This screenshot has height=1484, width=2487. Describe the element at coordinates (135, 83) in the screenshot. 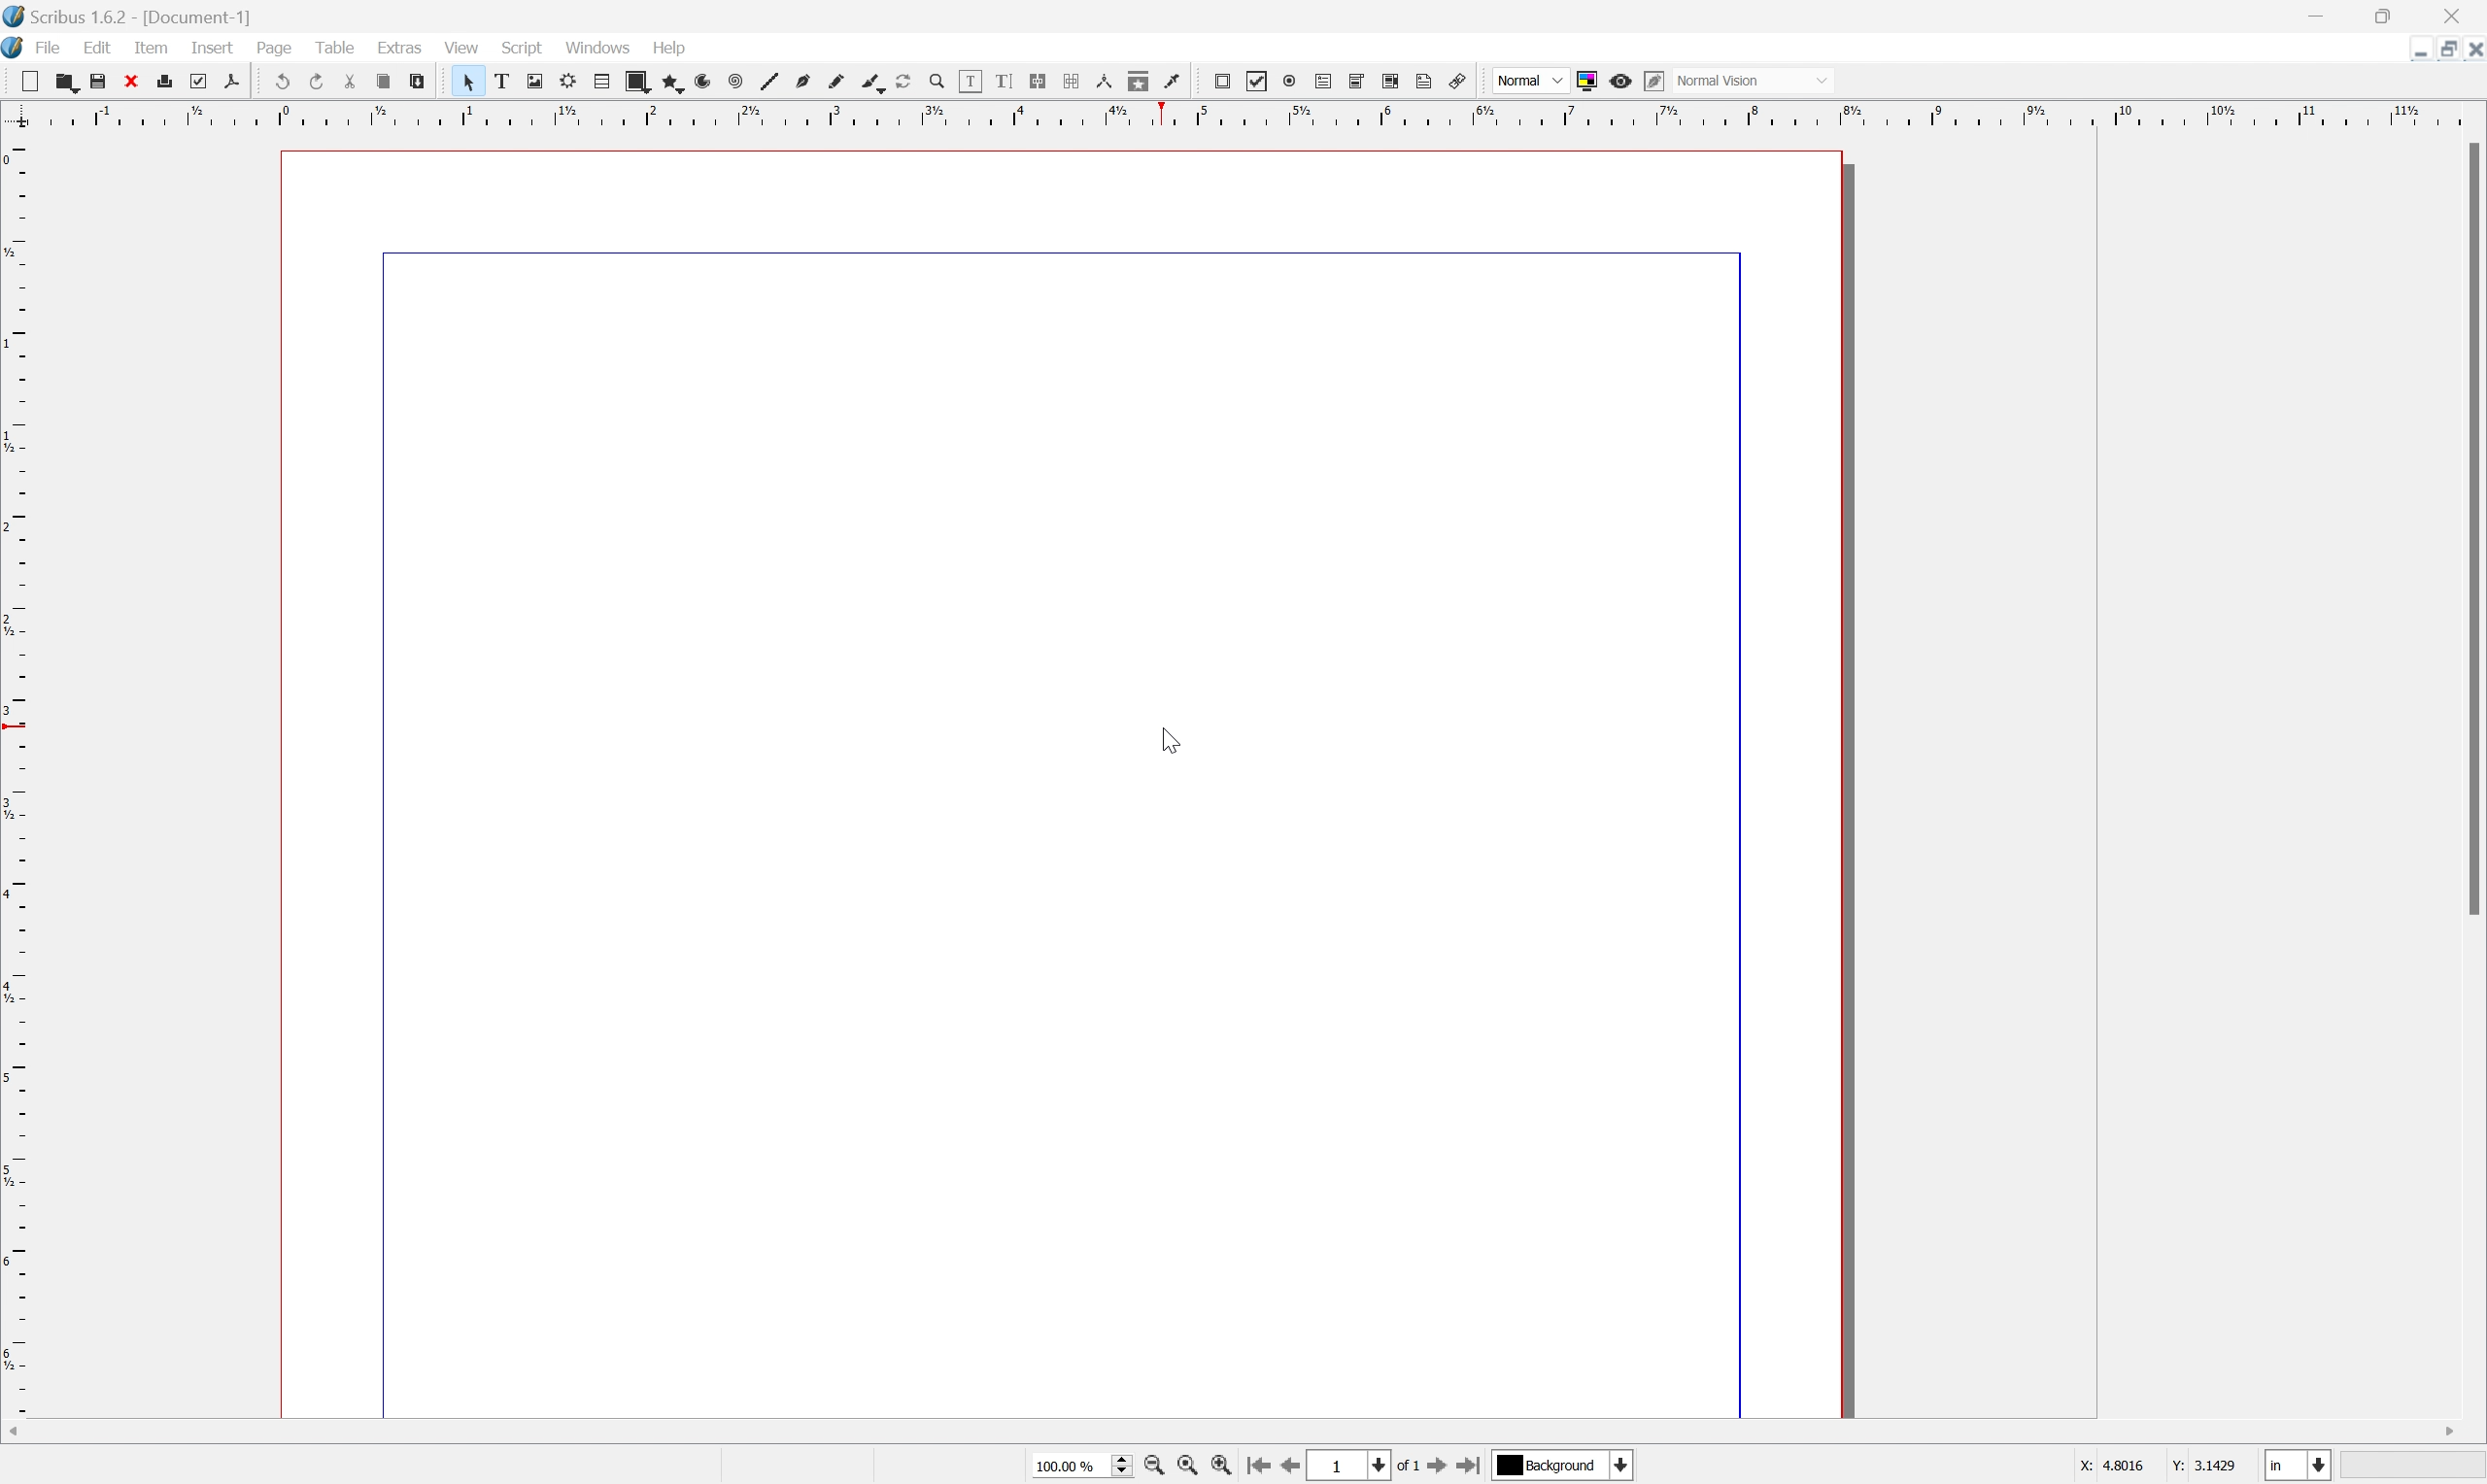

I see `close` at that location.